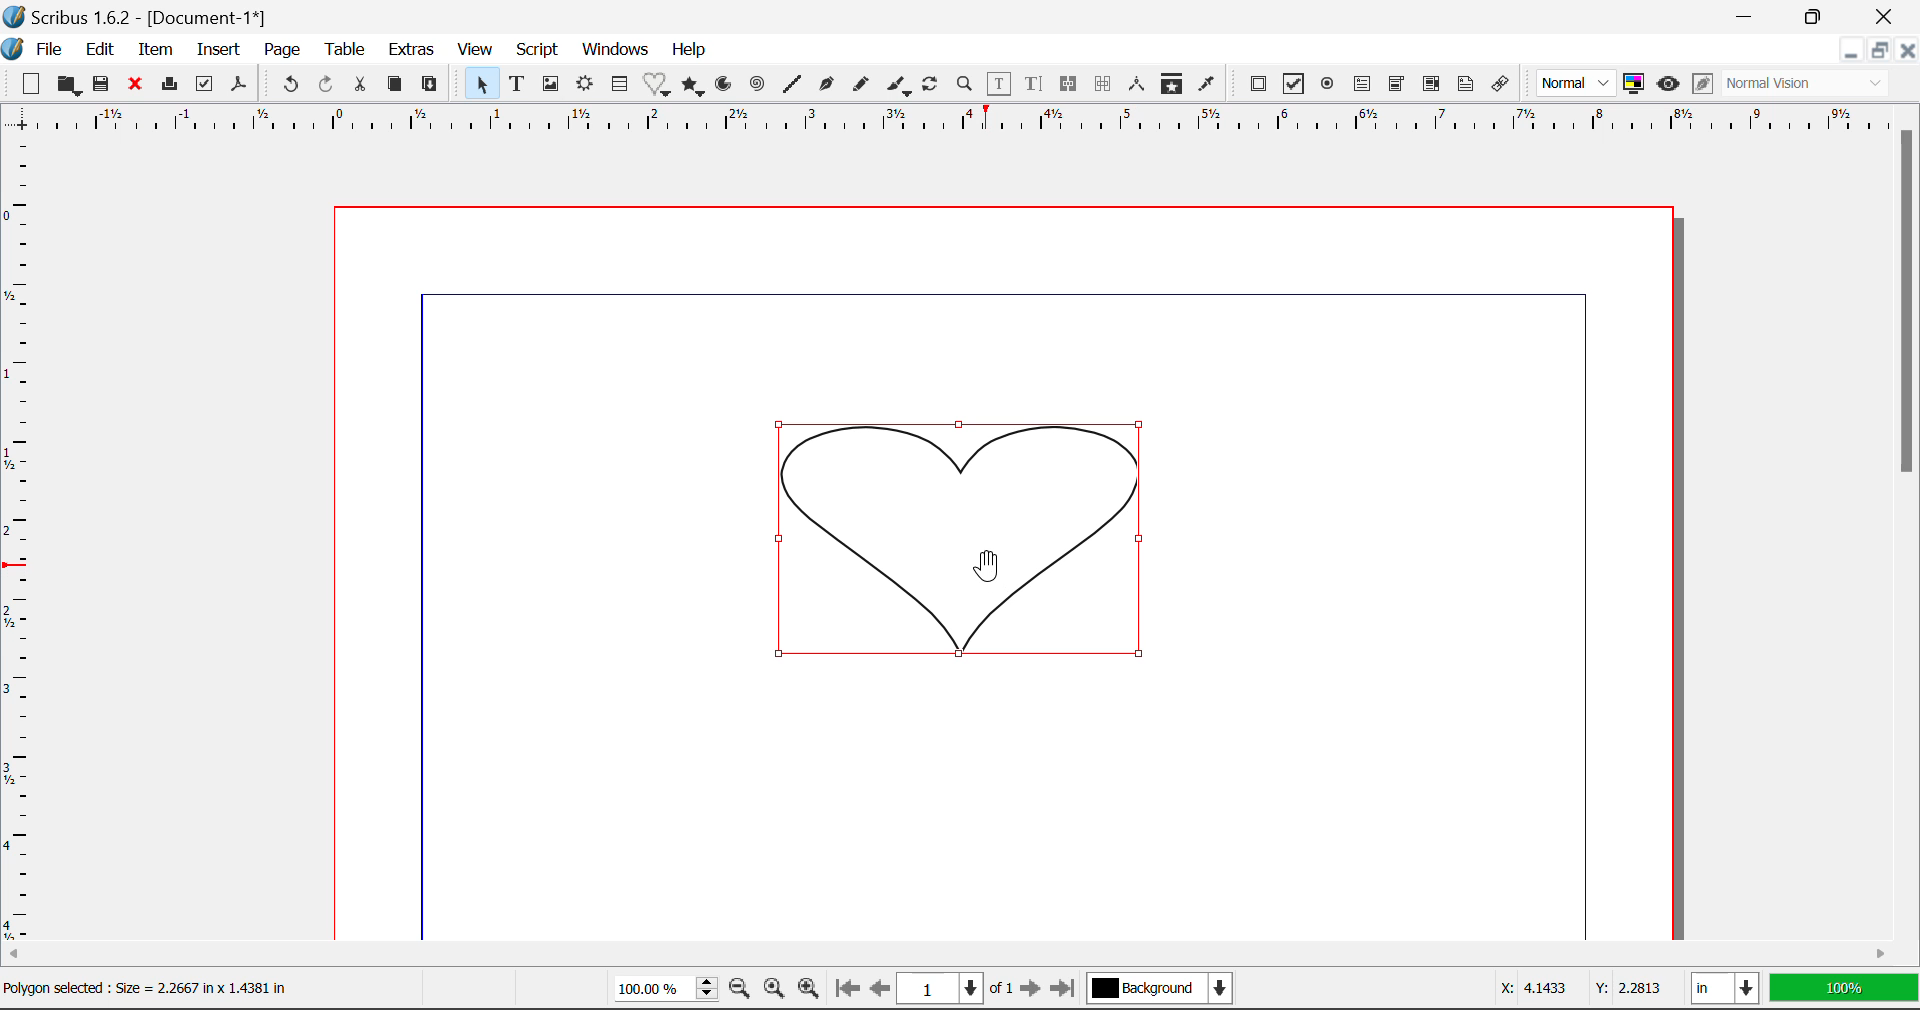  I want to click on Copy Item Properties, so click(1176, 86).